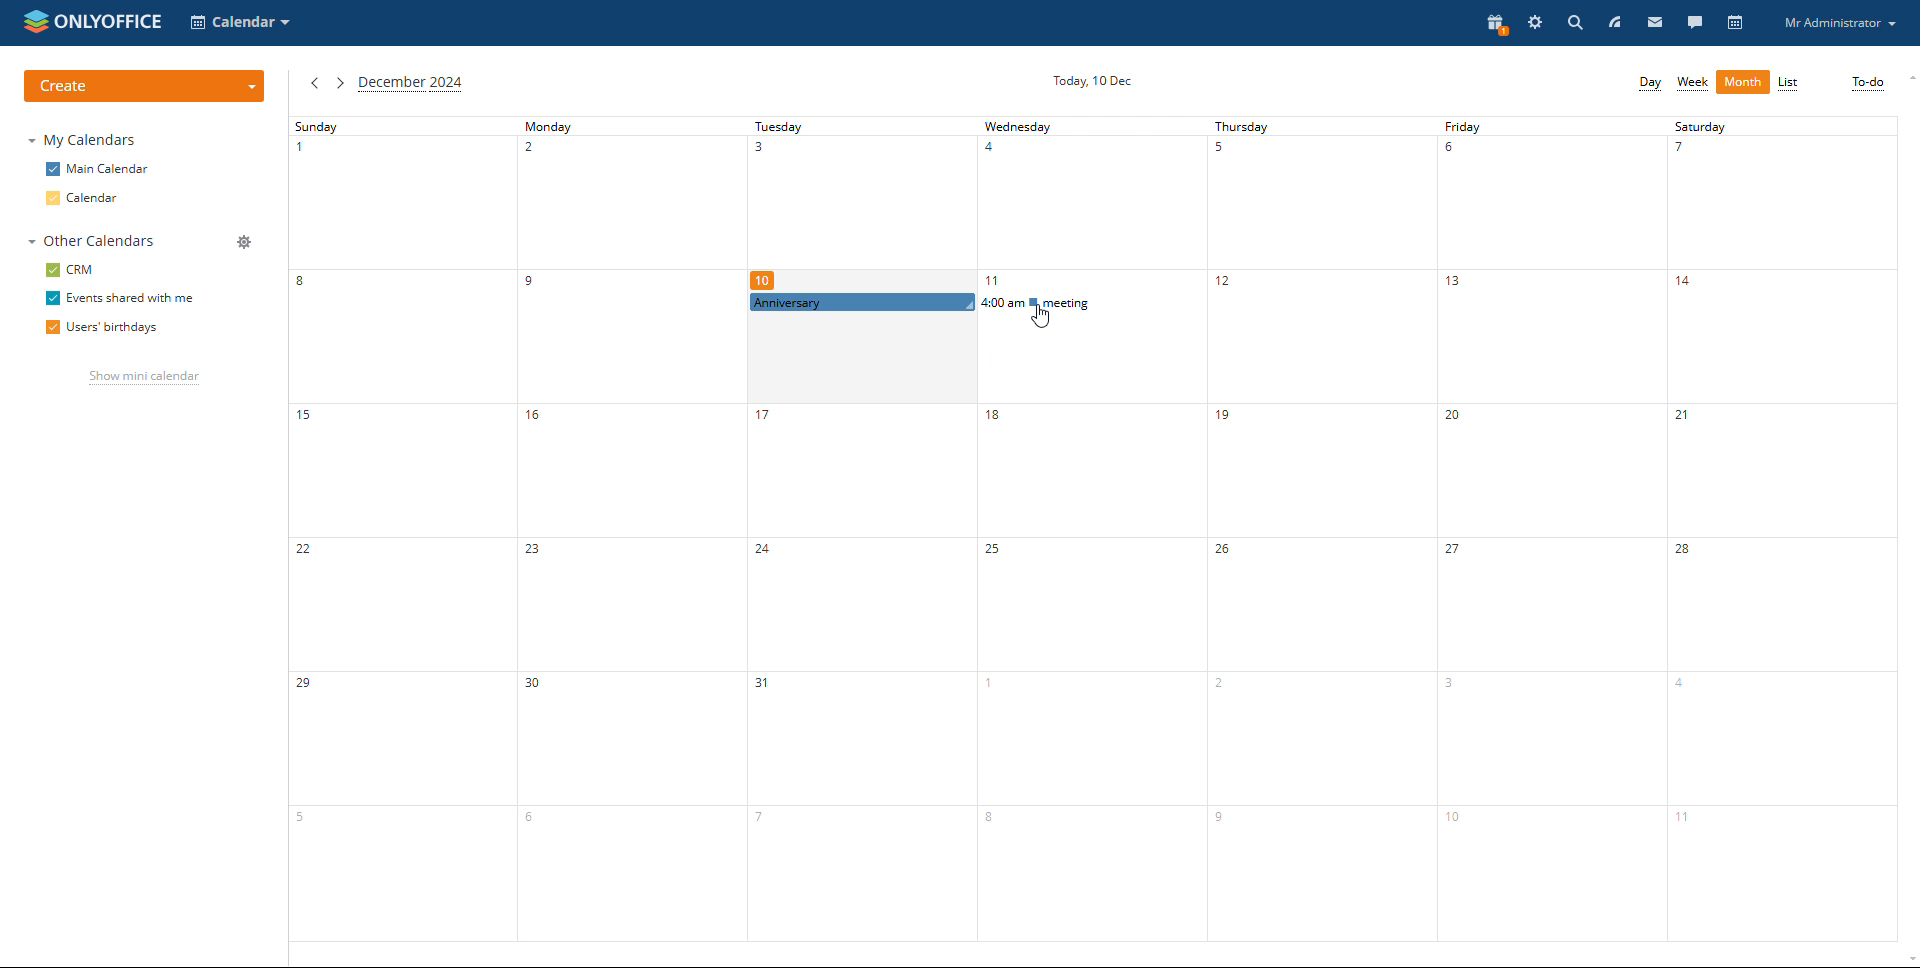 This screenshot has width=1920, height=968. What do you see at coordinates (84, 141) in the screenshot?
I see `my calendars` at bounding box center [84, 141].